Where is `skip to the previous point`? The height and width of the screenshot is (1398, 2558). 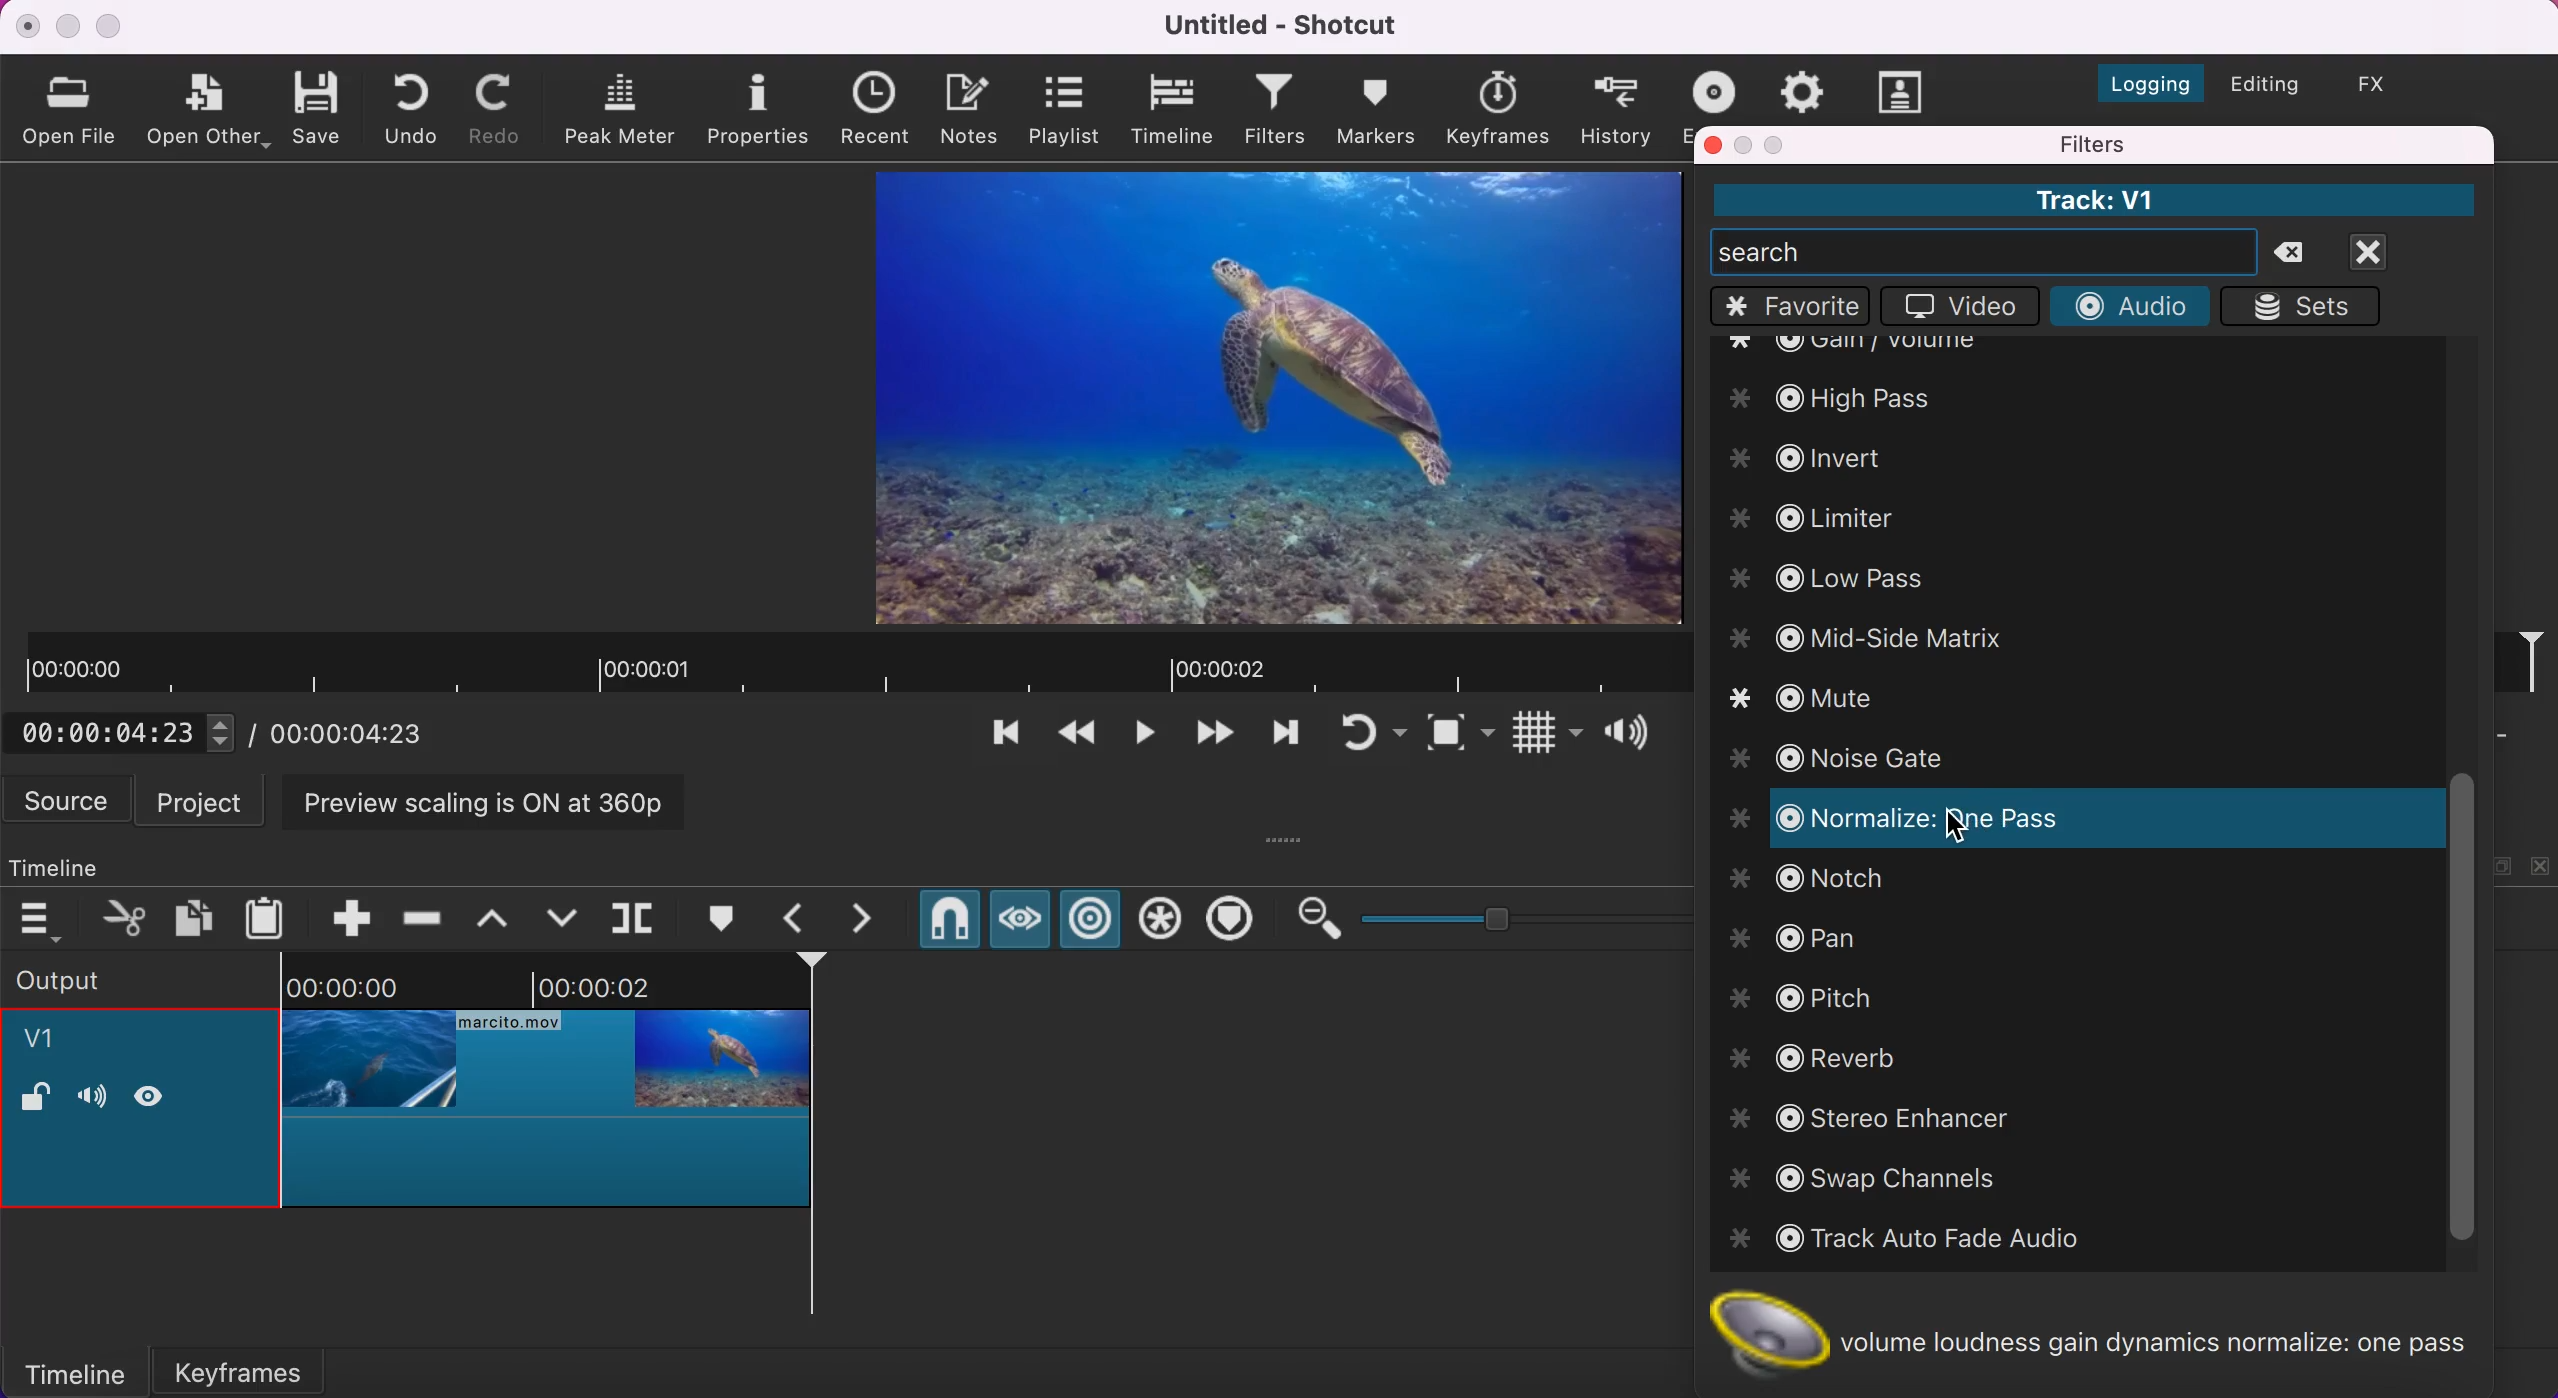
skip to the previous point is located at coordinates (998, 738).